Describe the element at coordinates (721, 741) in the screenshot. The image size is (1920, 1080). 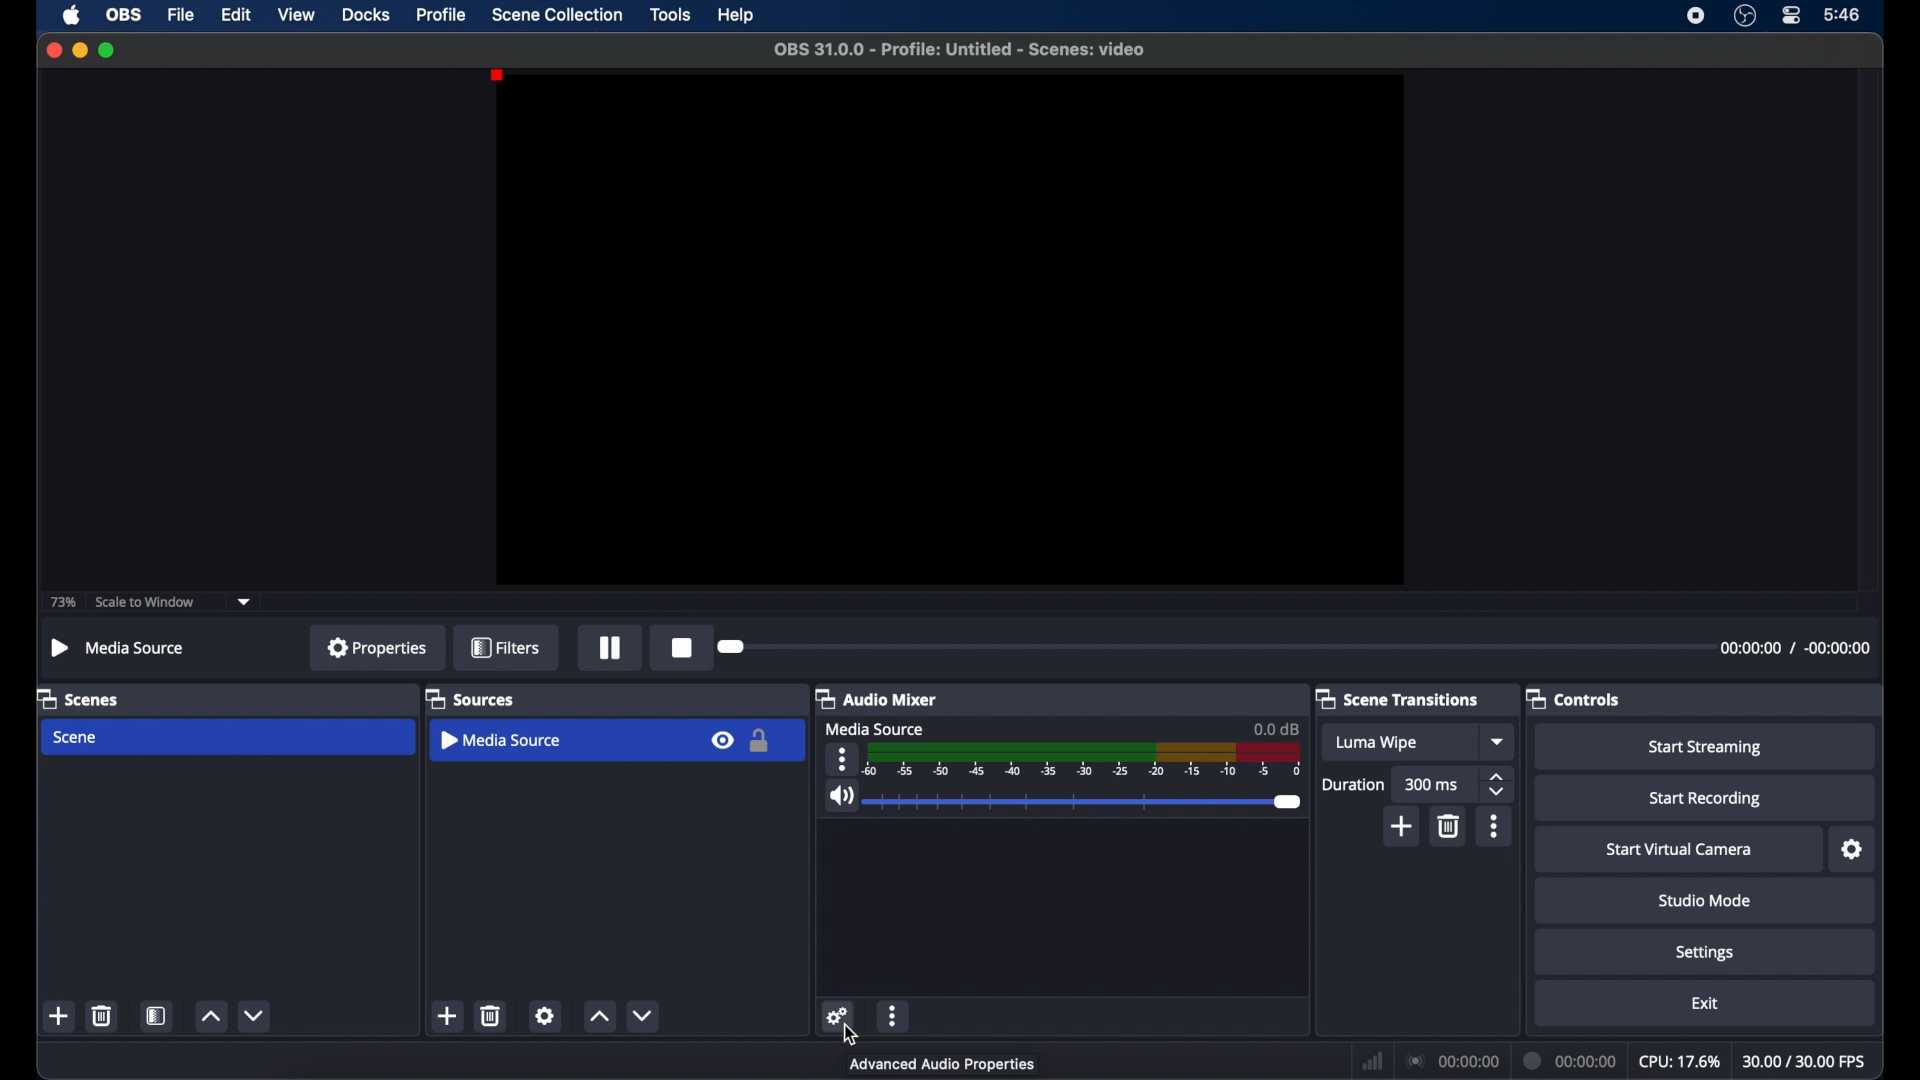
I see `visibility ` at that location.